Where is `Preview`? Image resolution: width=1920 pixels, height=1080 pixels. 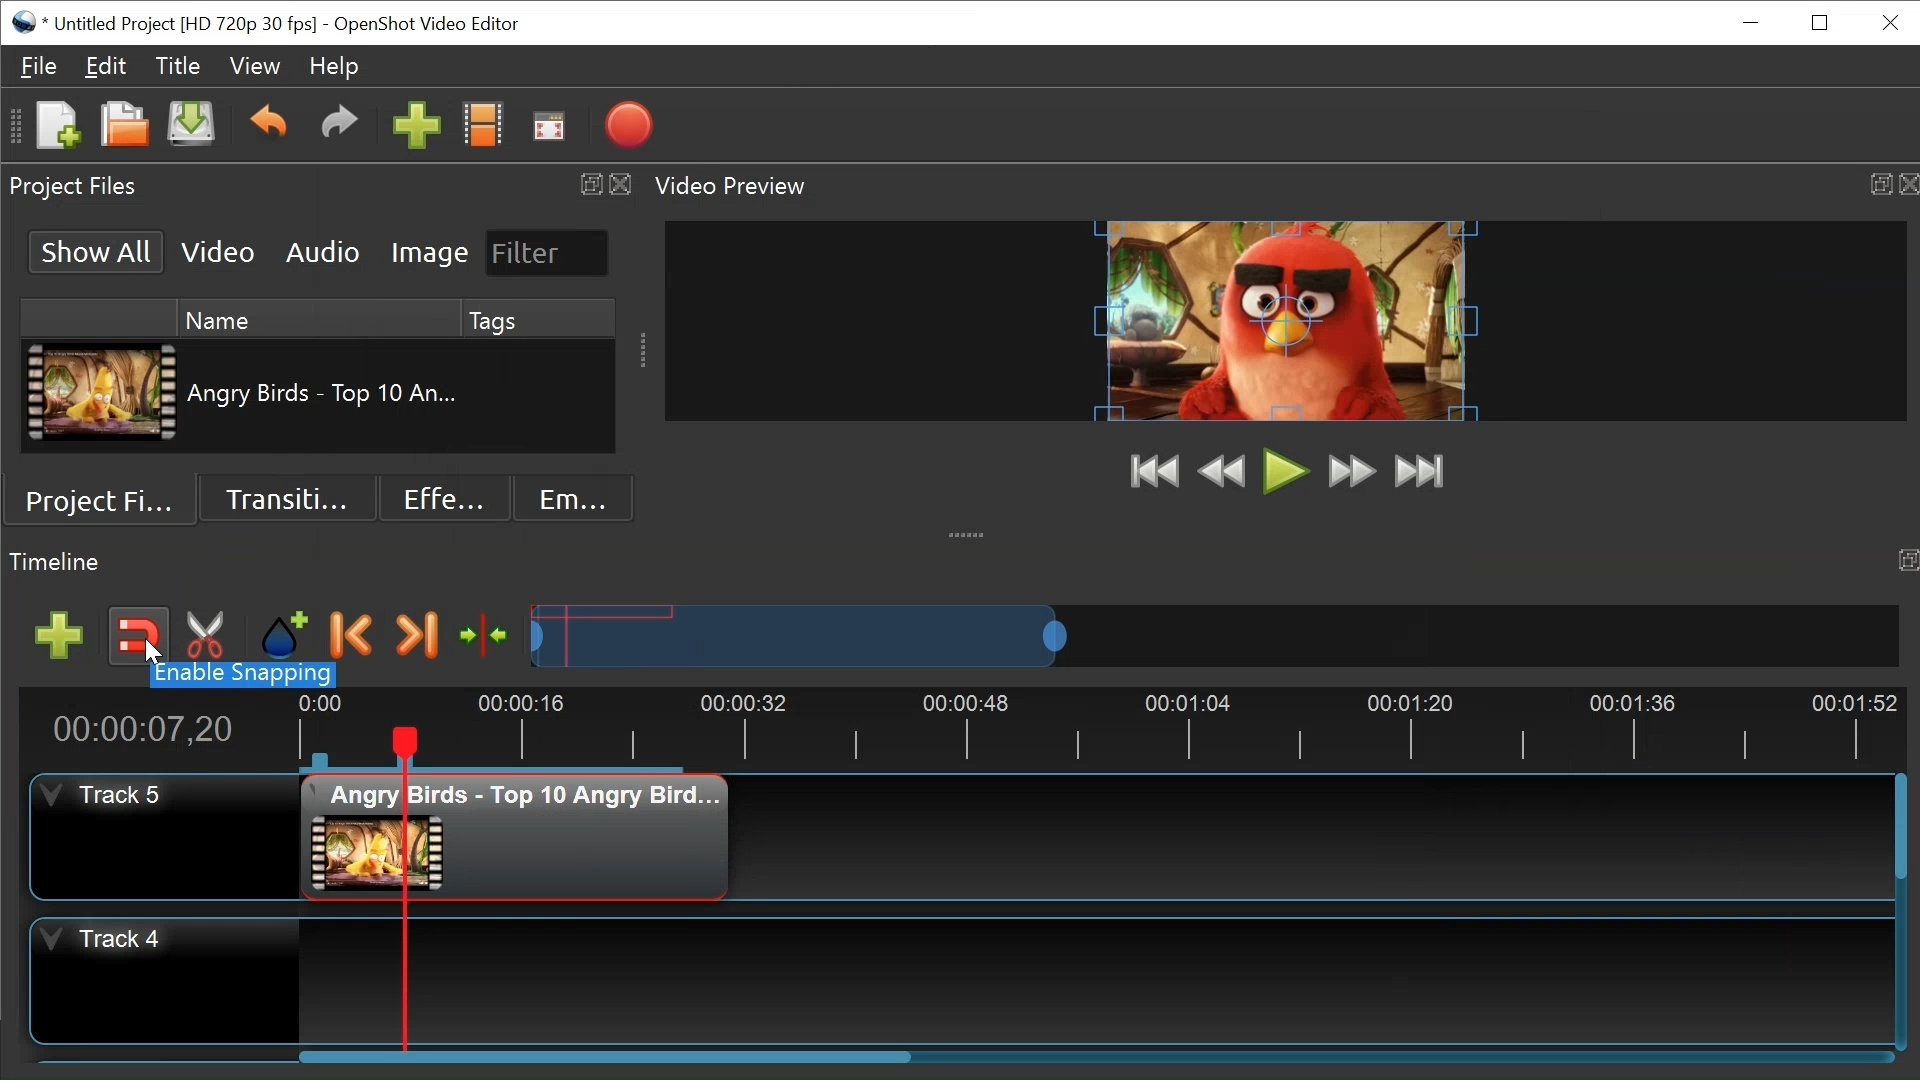 Preview is located at coordinates (1221, 470).